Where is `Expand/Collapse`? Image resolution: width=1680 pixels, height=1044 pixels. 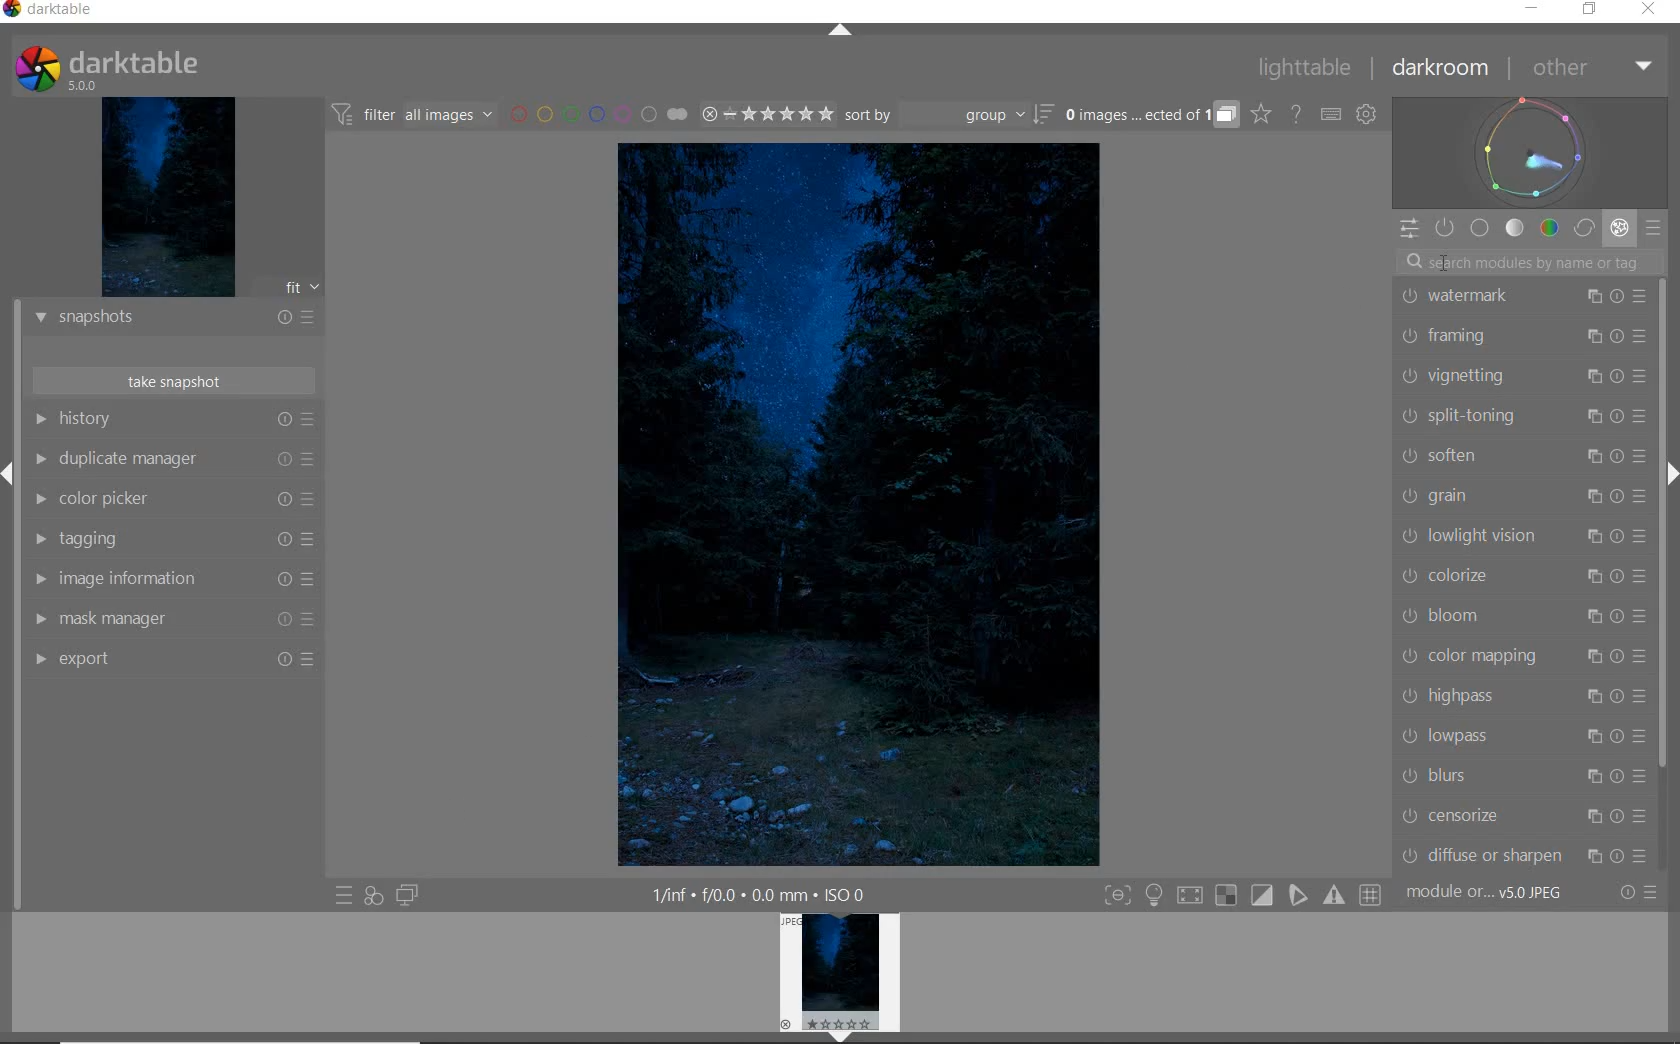
Expand/Collapse is located at coordinates (1669, 470).